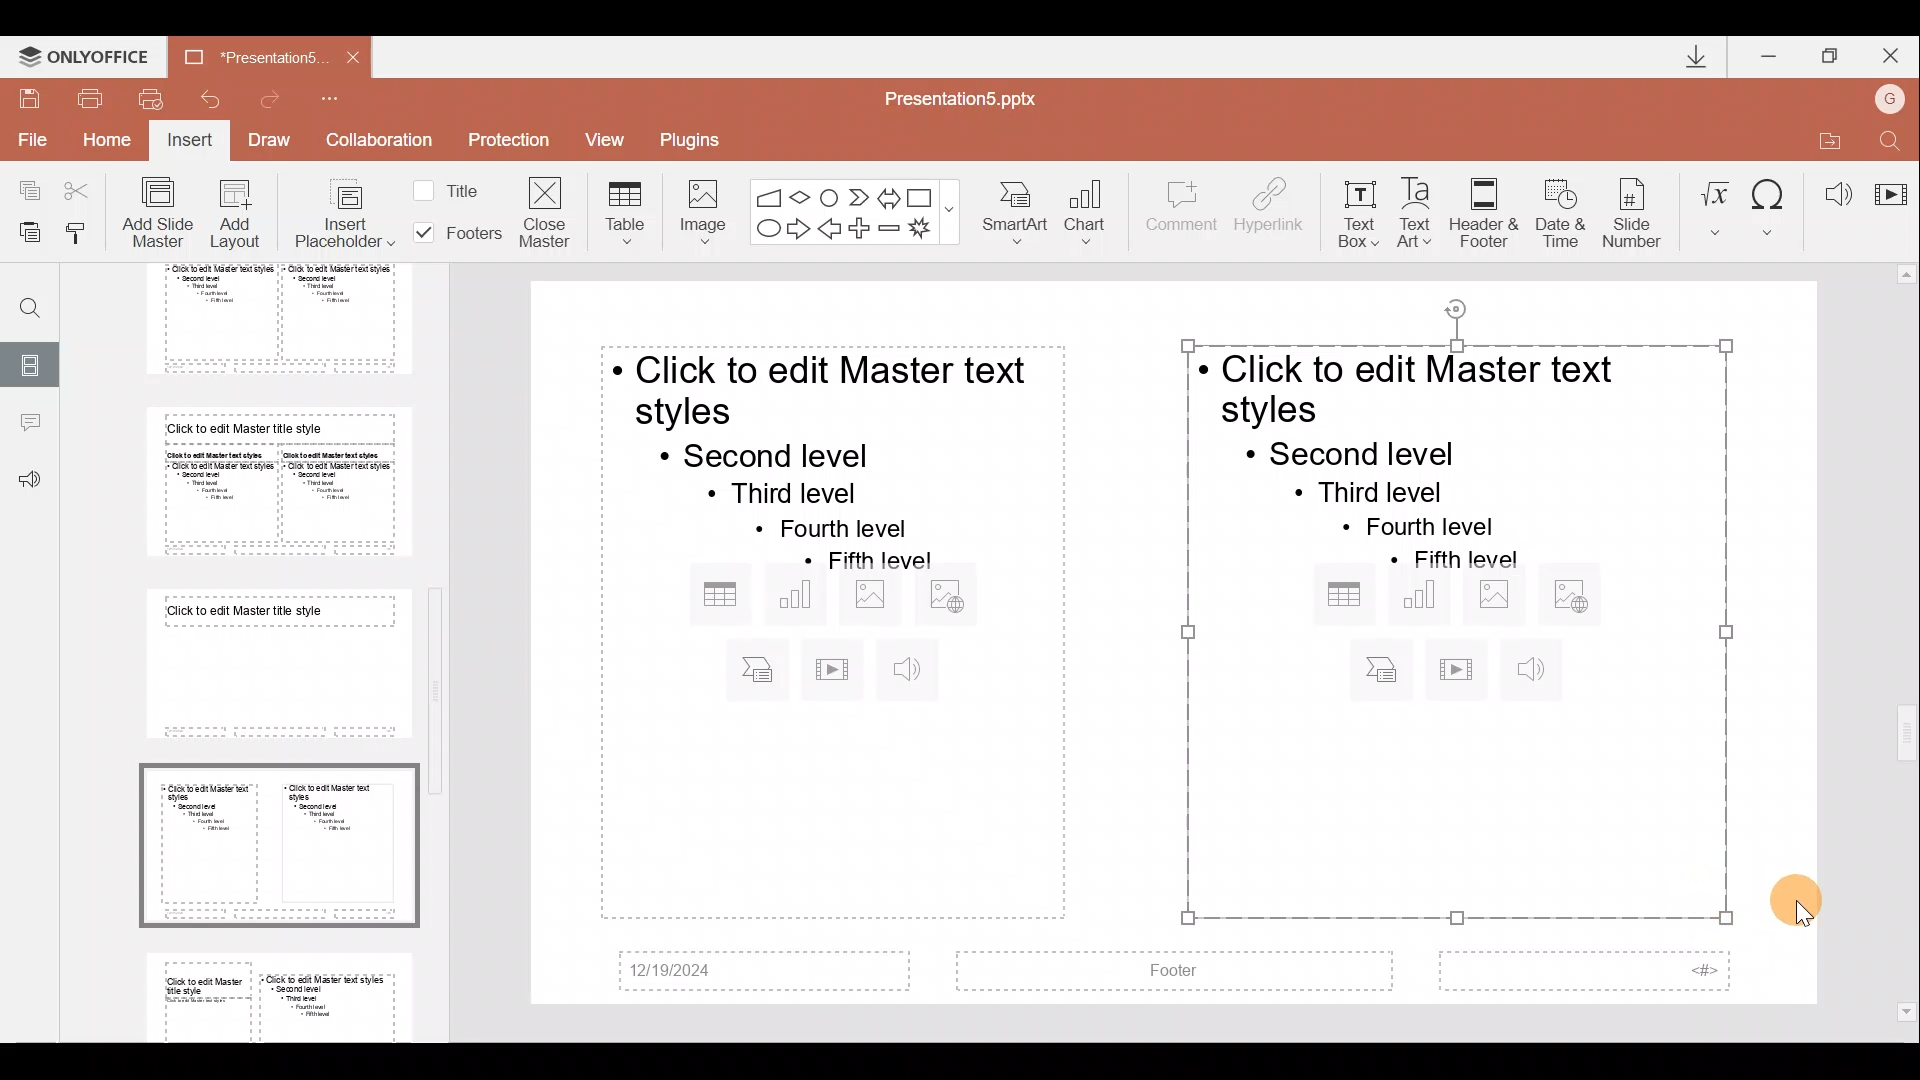 This screenshot has height=1080, width=1920. What do you see at coordinates (29, 235) in the screenshot?
I see `Paste` at bounding box center [29, 235].